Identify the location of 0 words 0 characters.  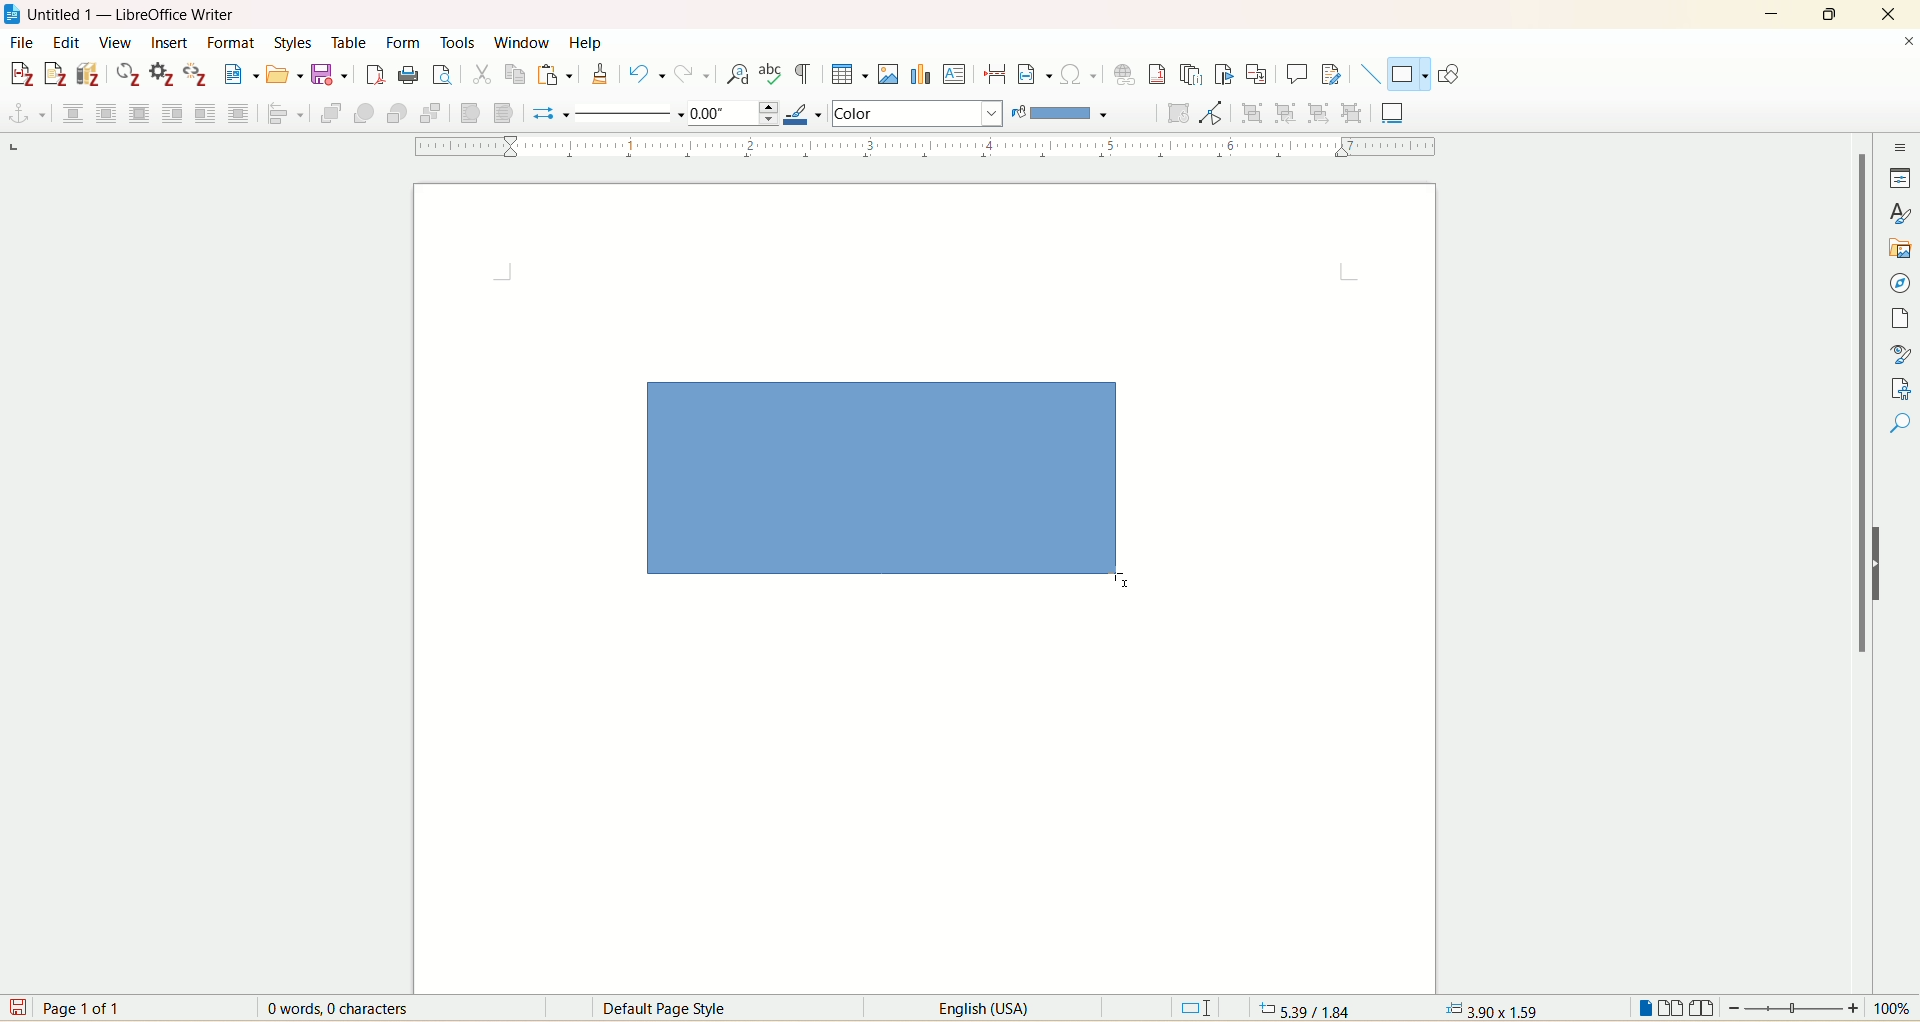
(351, 1008).